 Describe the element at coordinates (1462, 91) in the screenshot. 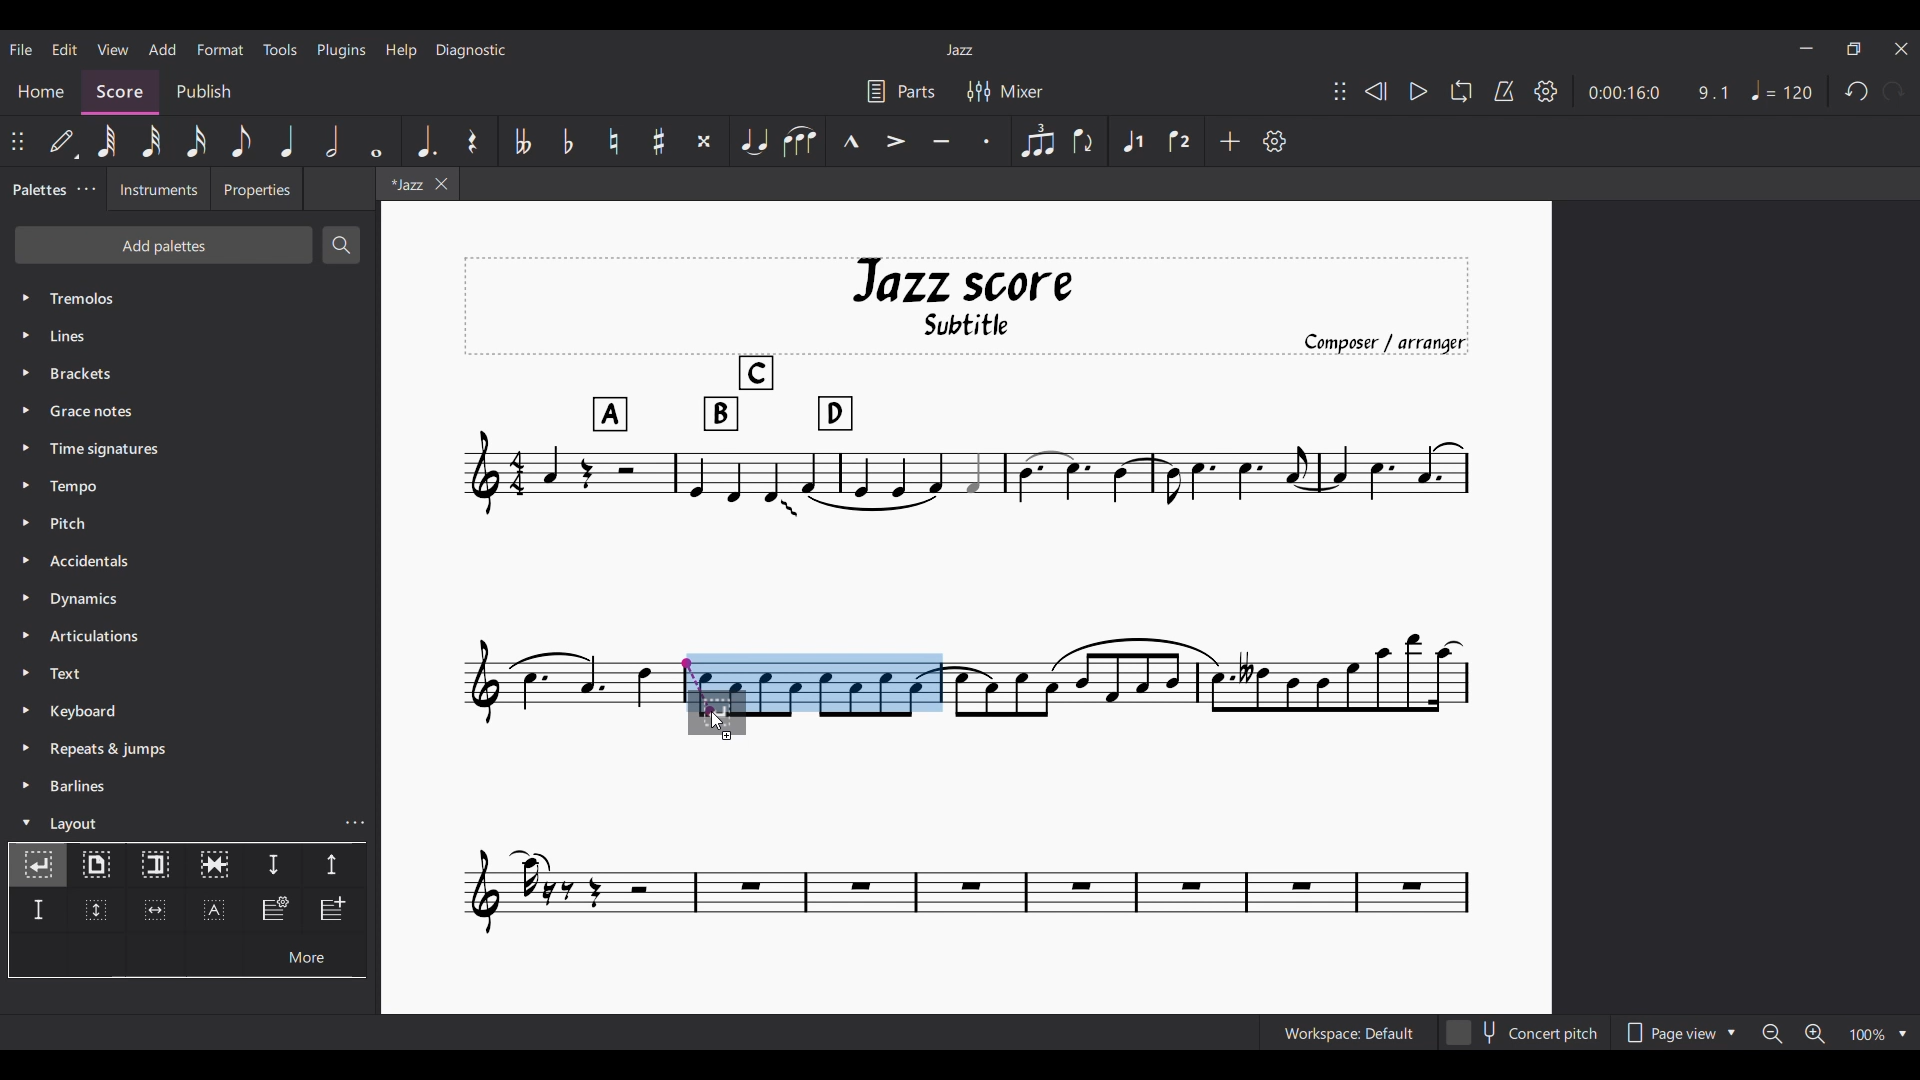

I see `Loop playback` at that location.